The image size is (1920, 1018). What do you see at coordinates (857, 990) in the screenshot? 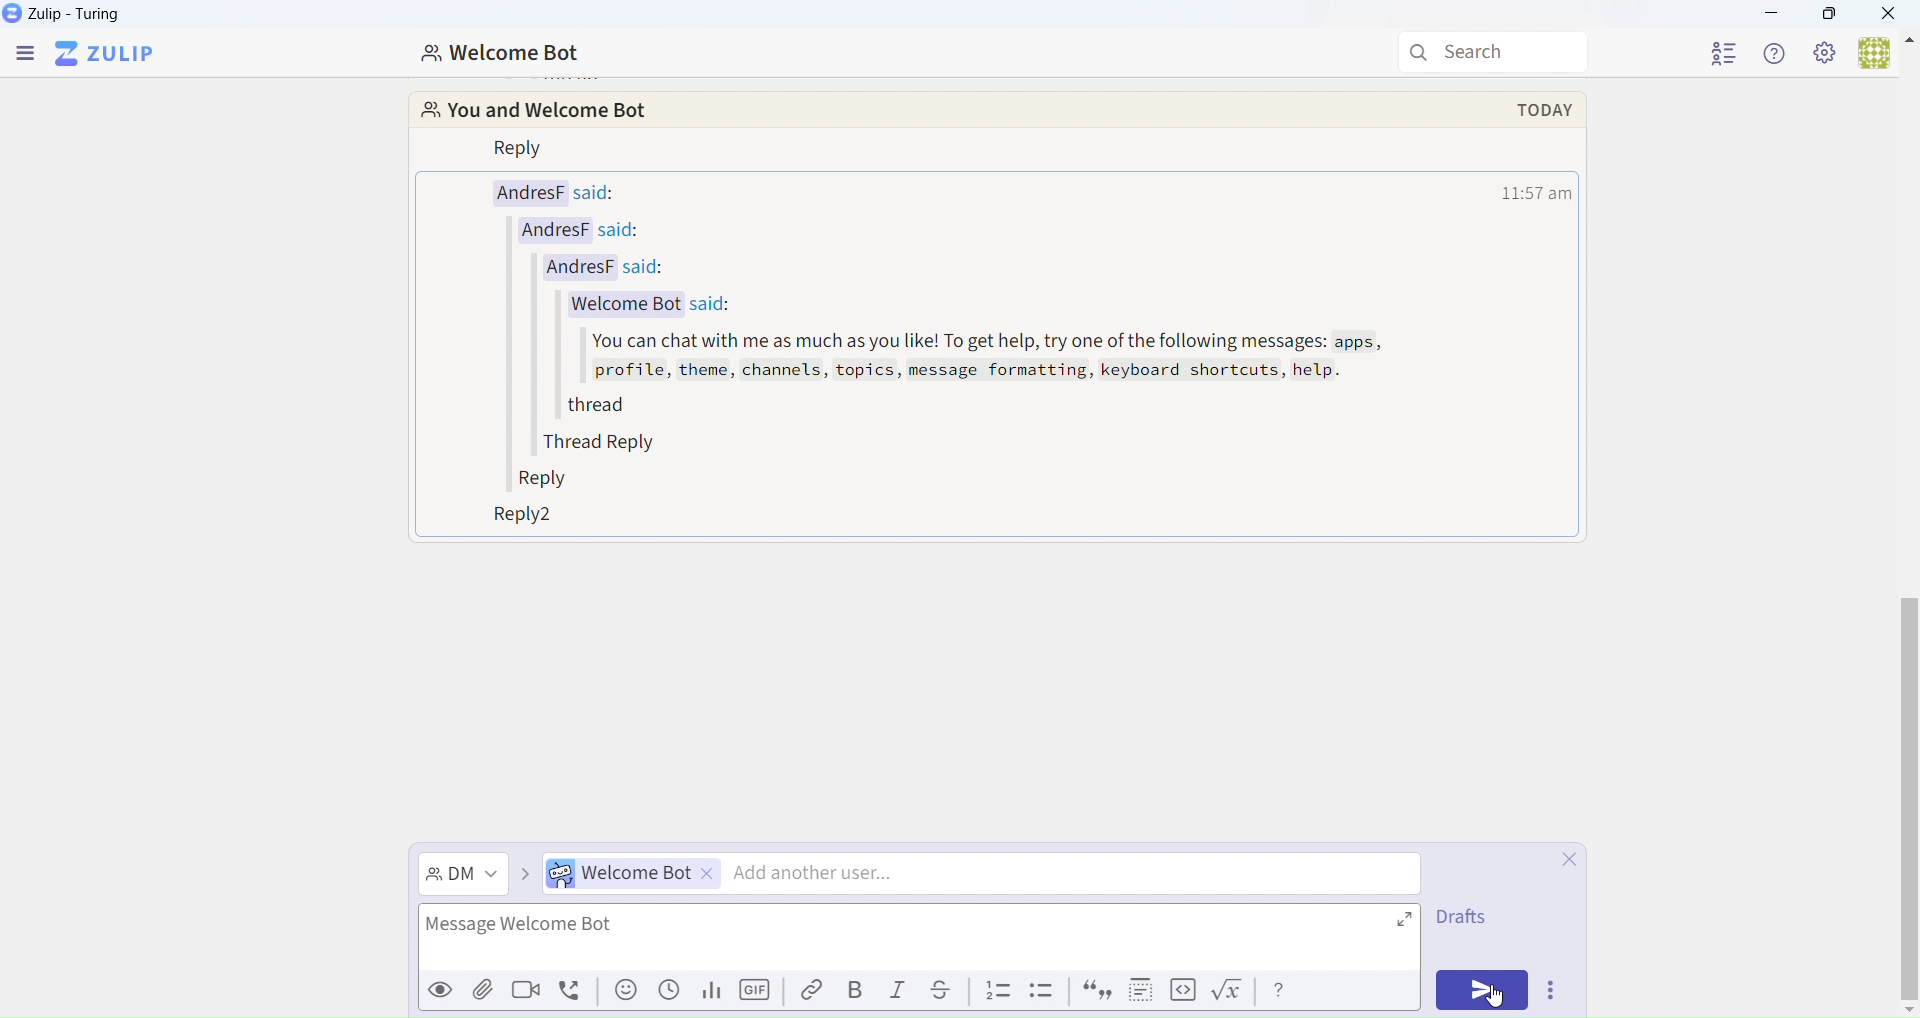
I see `Bold` at bounding box center [857, 990].